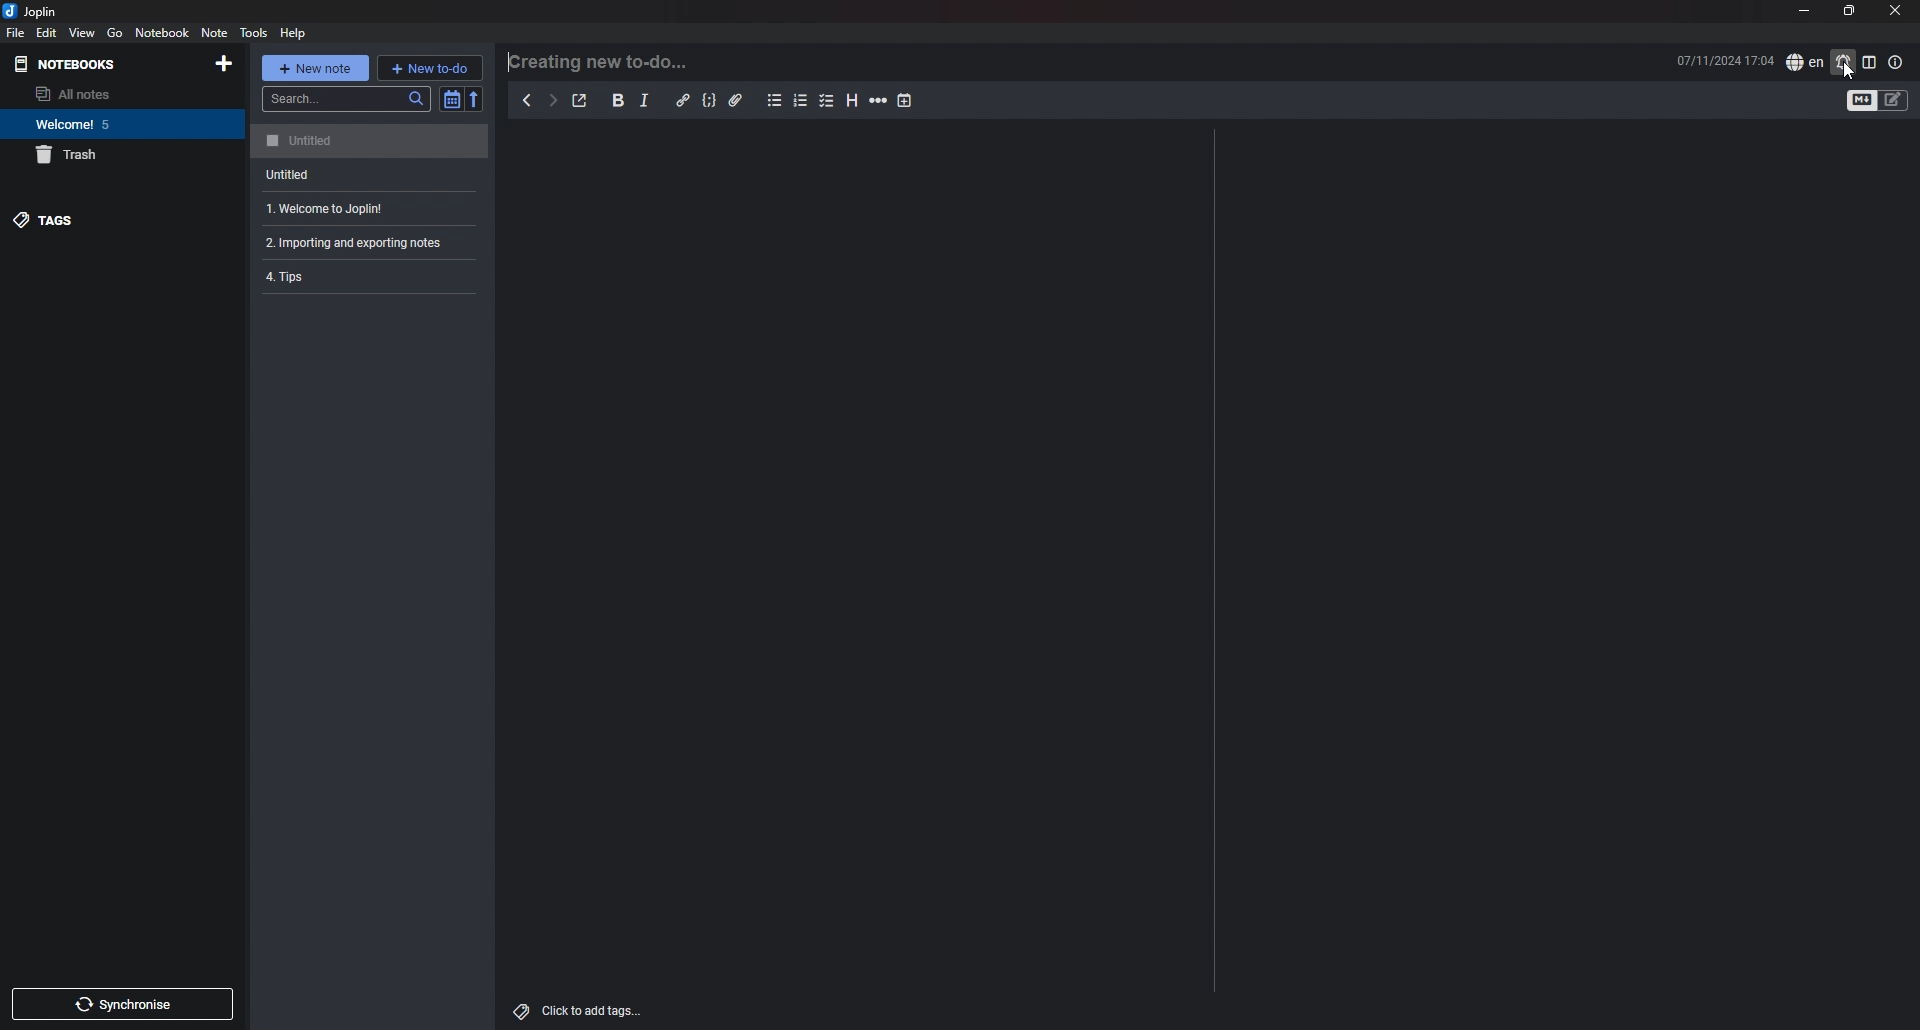 This screenshot has width=1920, height=1030. Describe the element at coordinates (122, 1003) in the screenshot. I see `sync` at that location.